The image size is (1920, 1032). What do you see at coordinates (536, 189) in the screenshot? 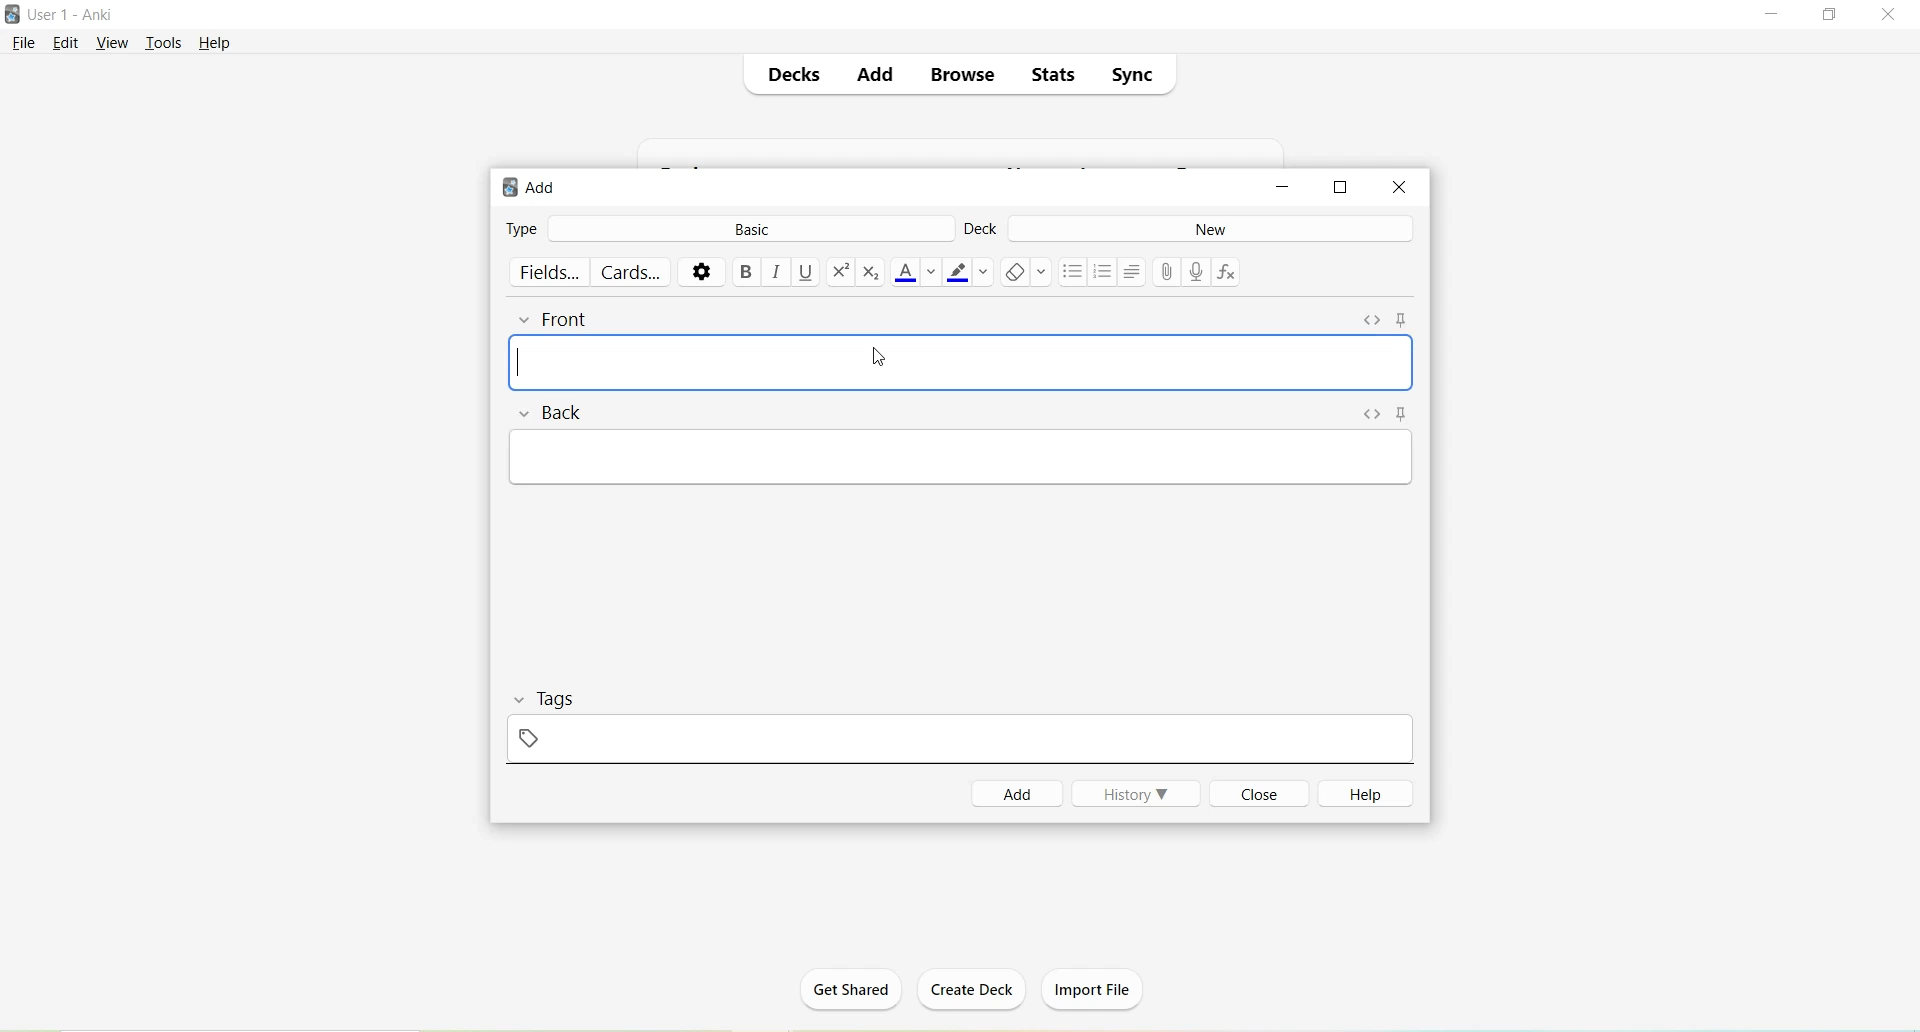
I see `Add` at bounding box center [536, 189].